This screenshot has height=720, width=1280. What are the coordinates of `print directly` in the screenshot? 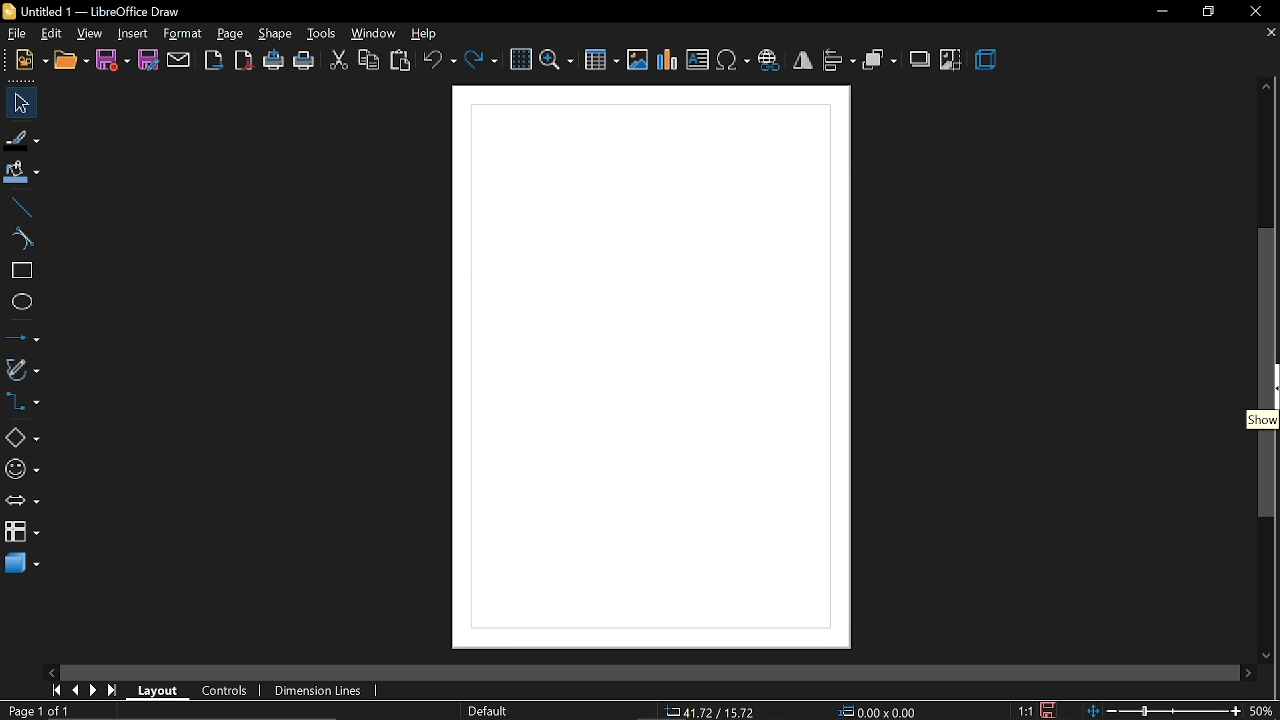 It's located at (271, 61).